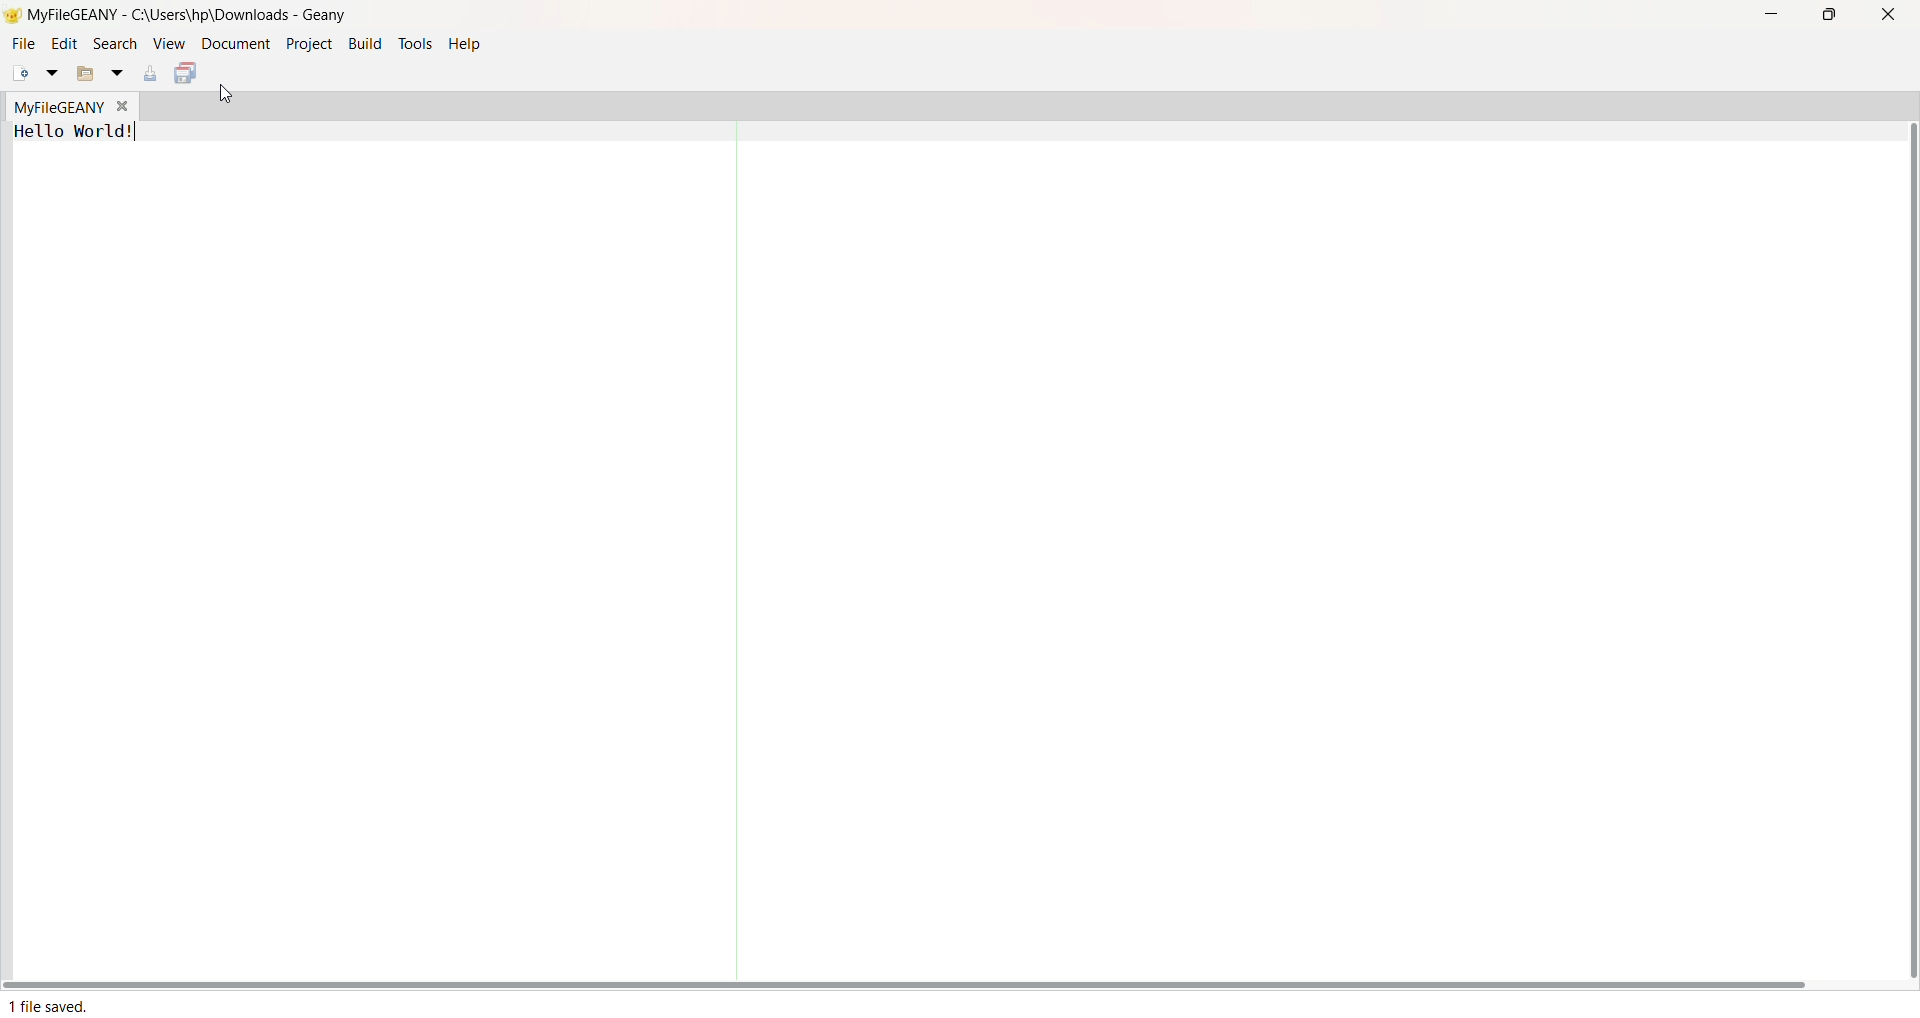  I want to click on Edit, so click(61, 45).